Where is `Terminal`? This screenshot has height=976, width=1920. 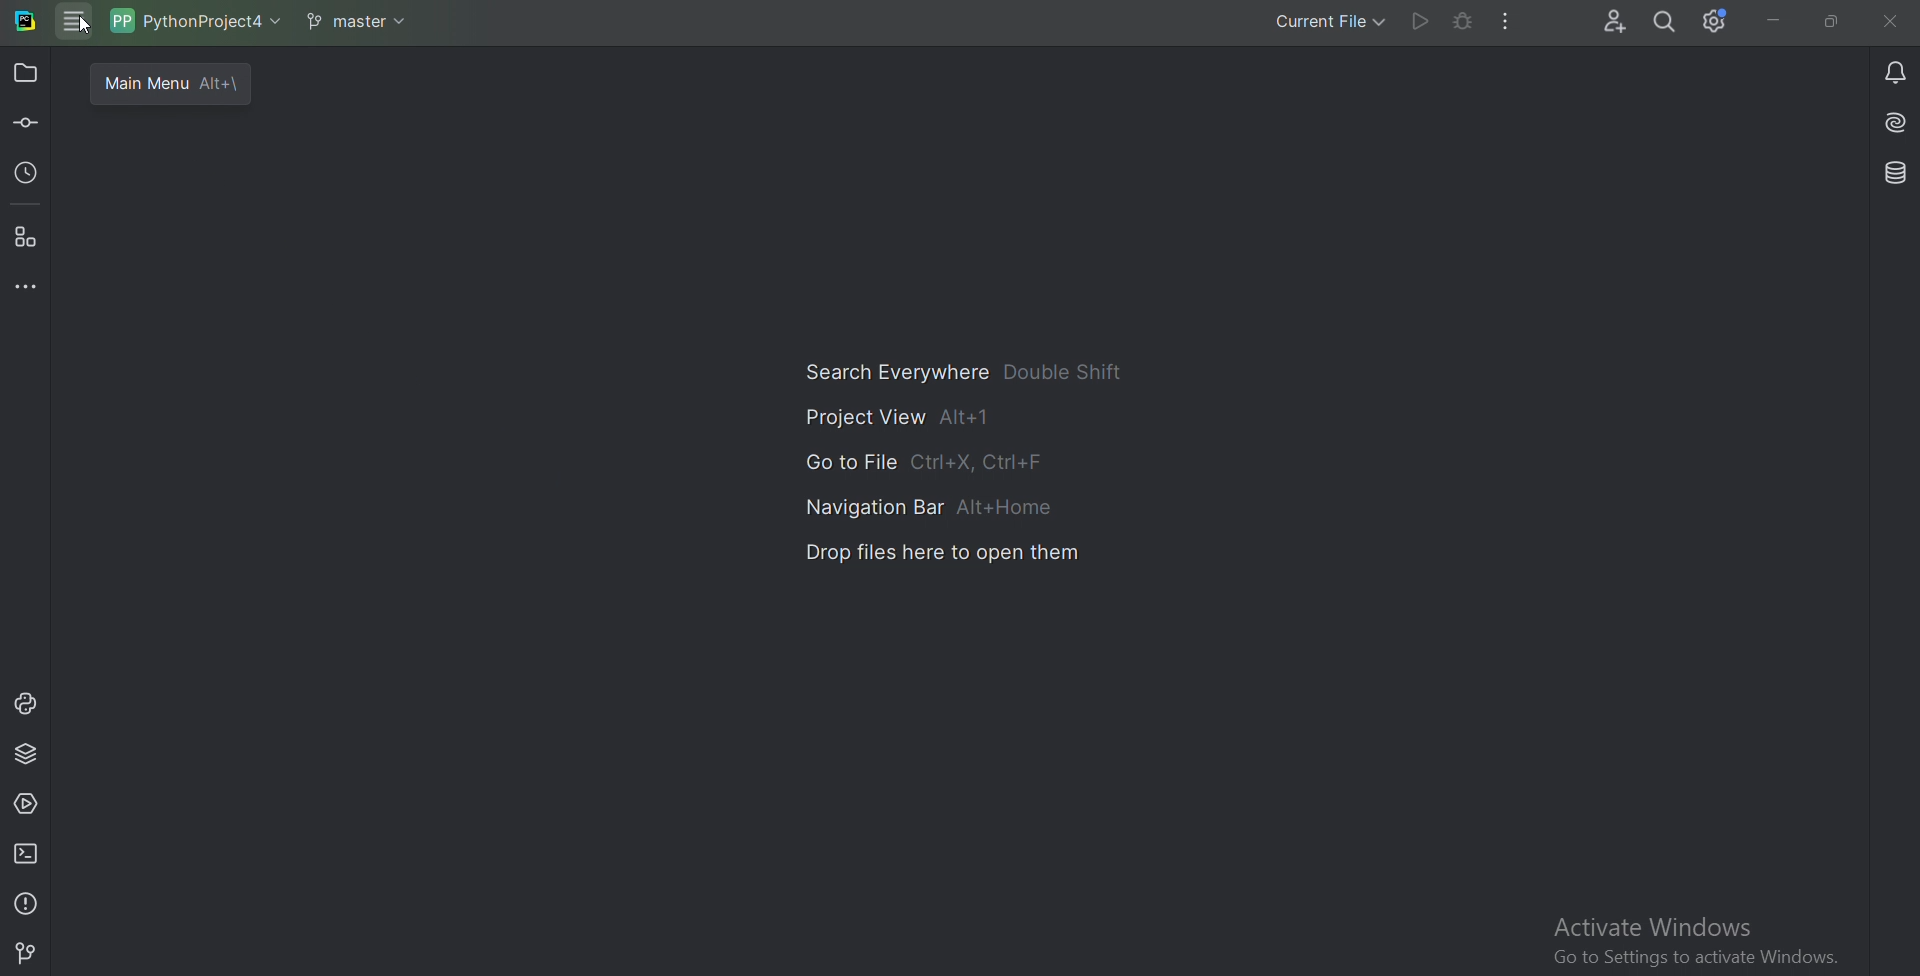 Terminal is located at coordinates (28, 853).